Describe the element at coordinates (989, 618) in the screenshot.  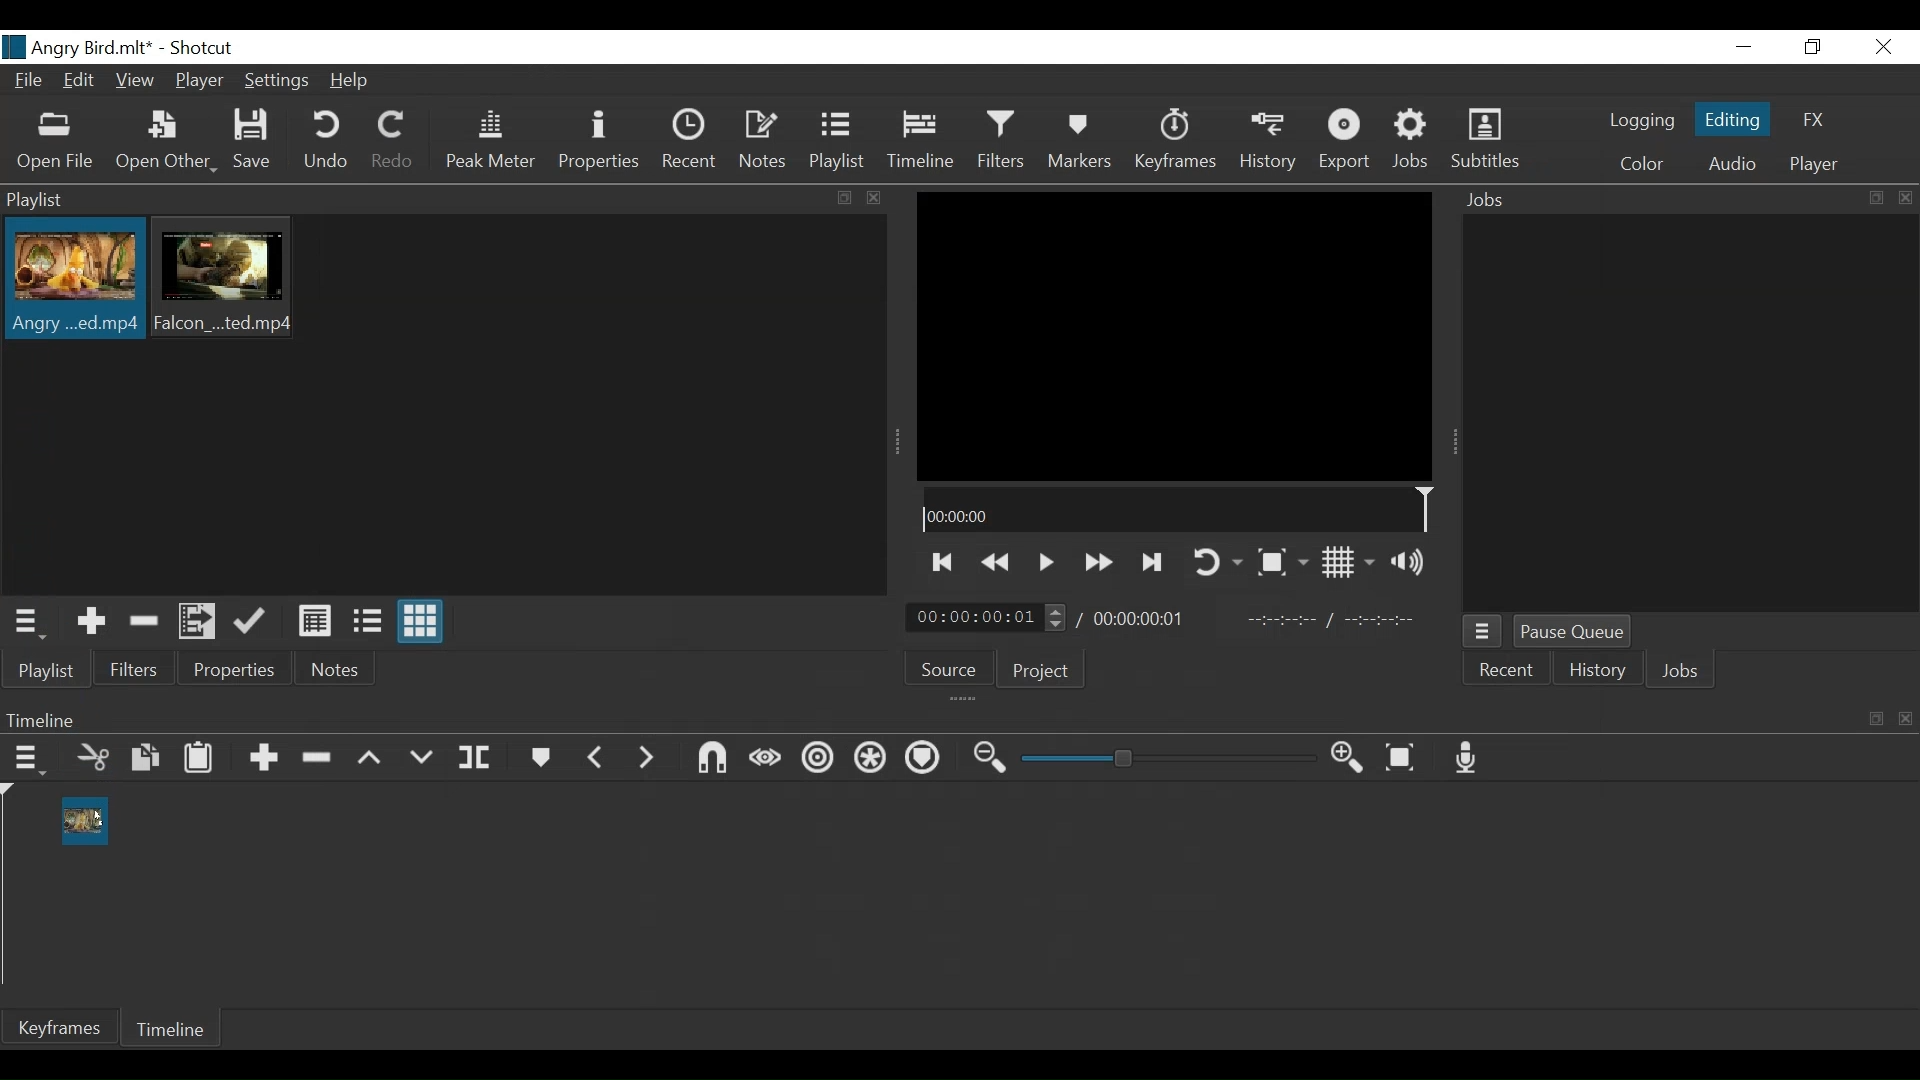
I see `Current position` at that location.